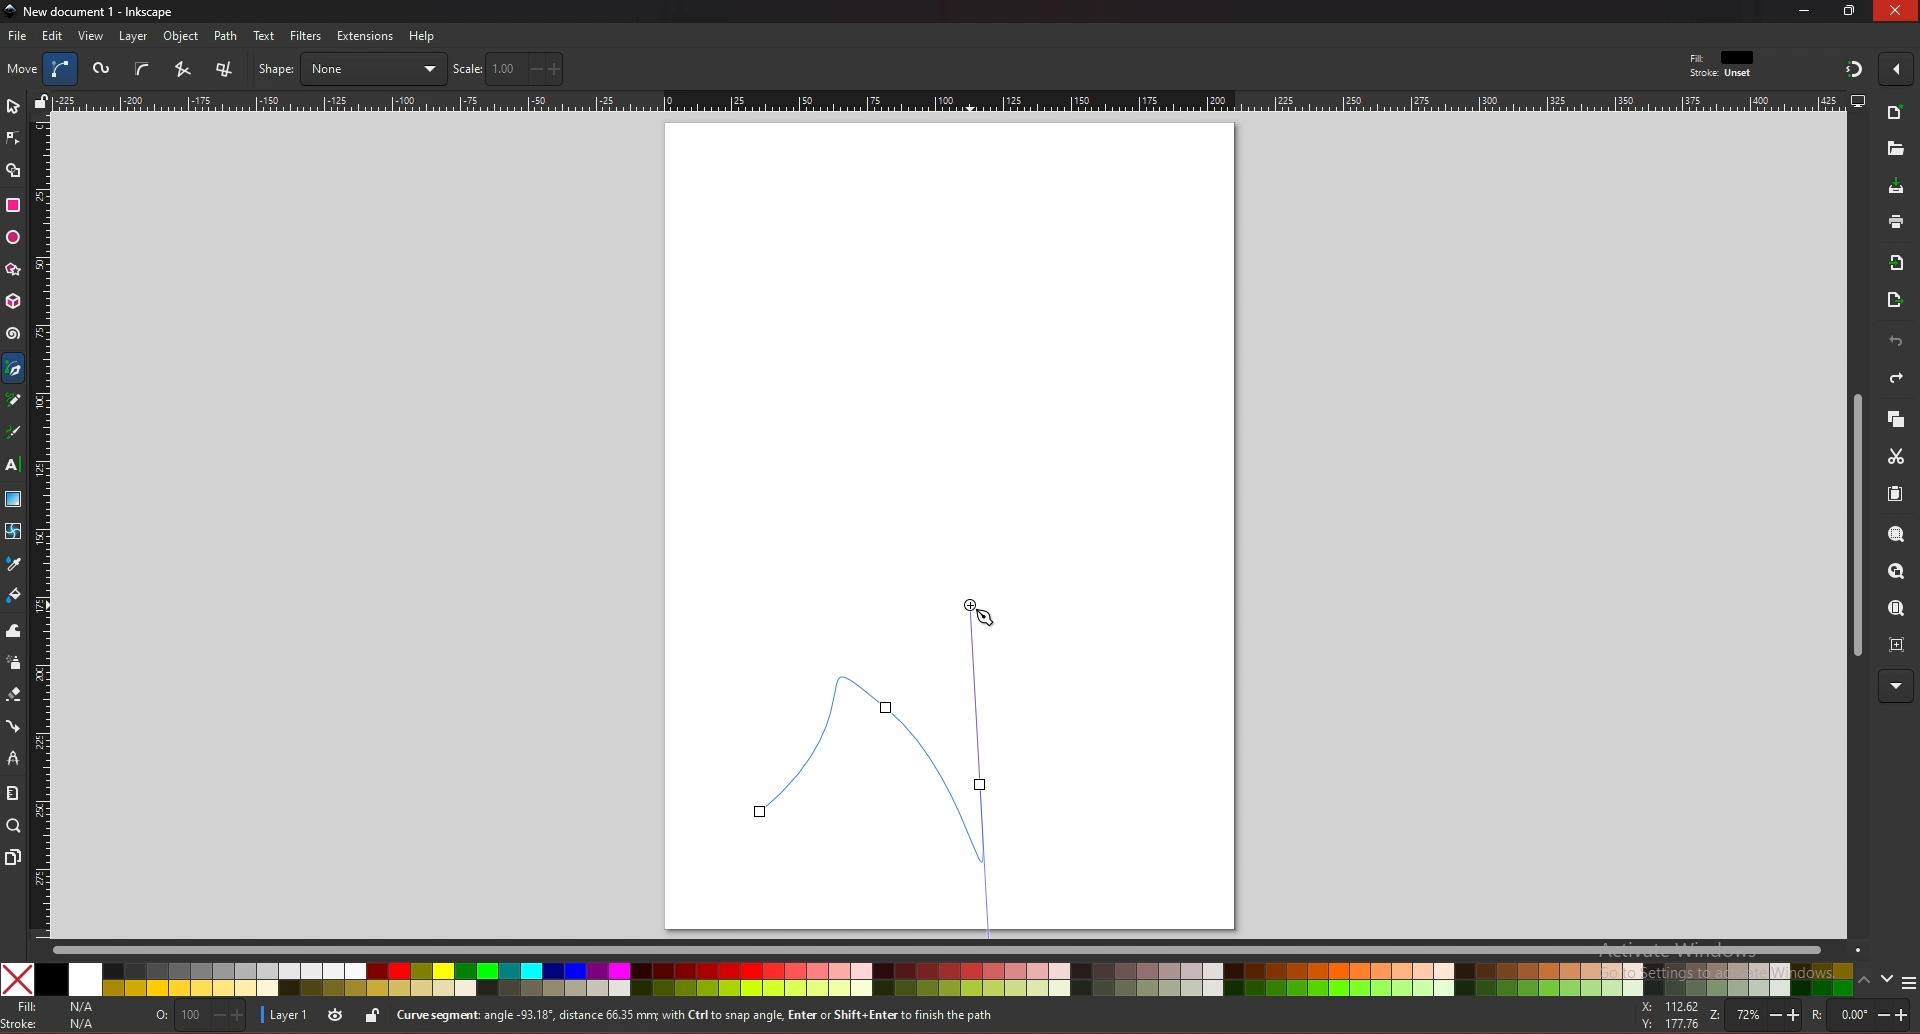 The width and height of the screenshot is (1920, 1034). What do you see at coordinates (1857, 100) in the screenshot?
I see `display options` at bounding box center [1857, 100].